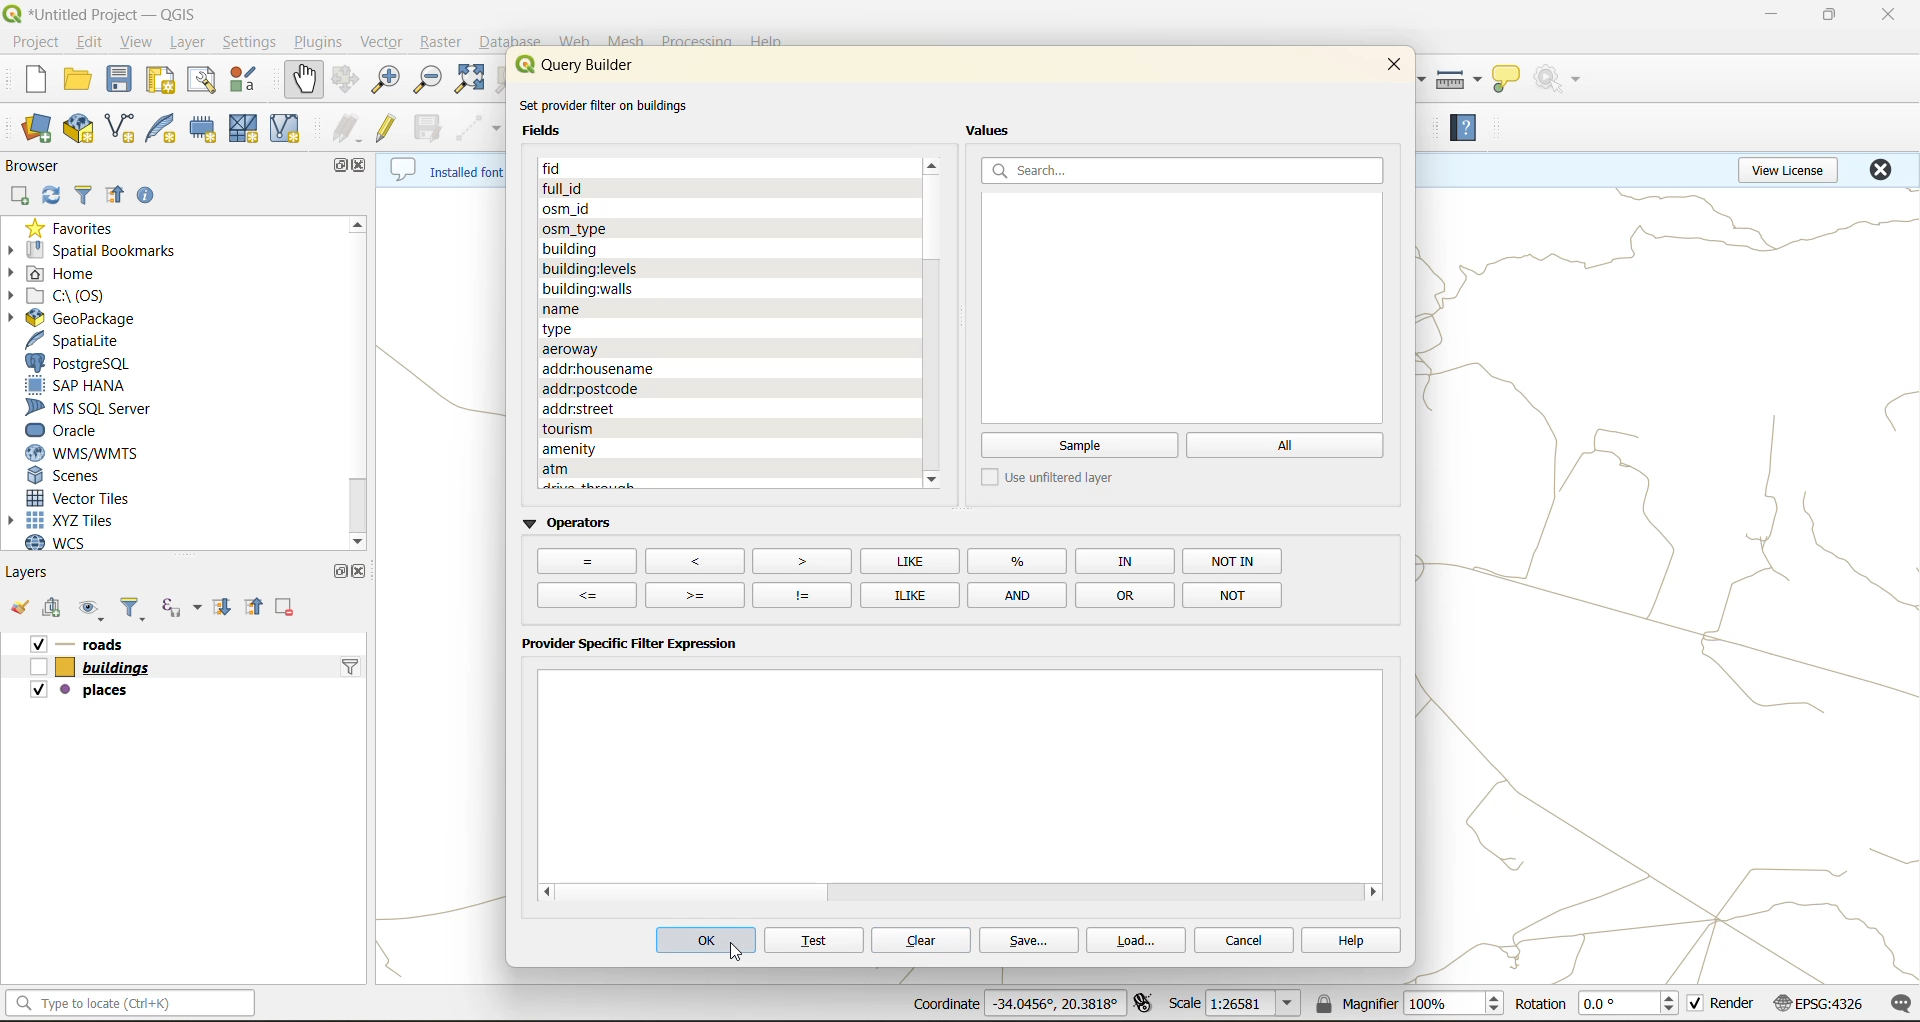 The image size is (1920, 1022). Describe the element at coordinates (624, 430) in the screenshot. I see `fields` at that location.